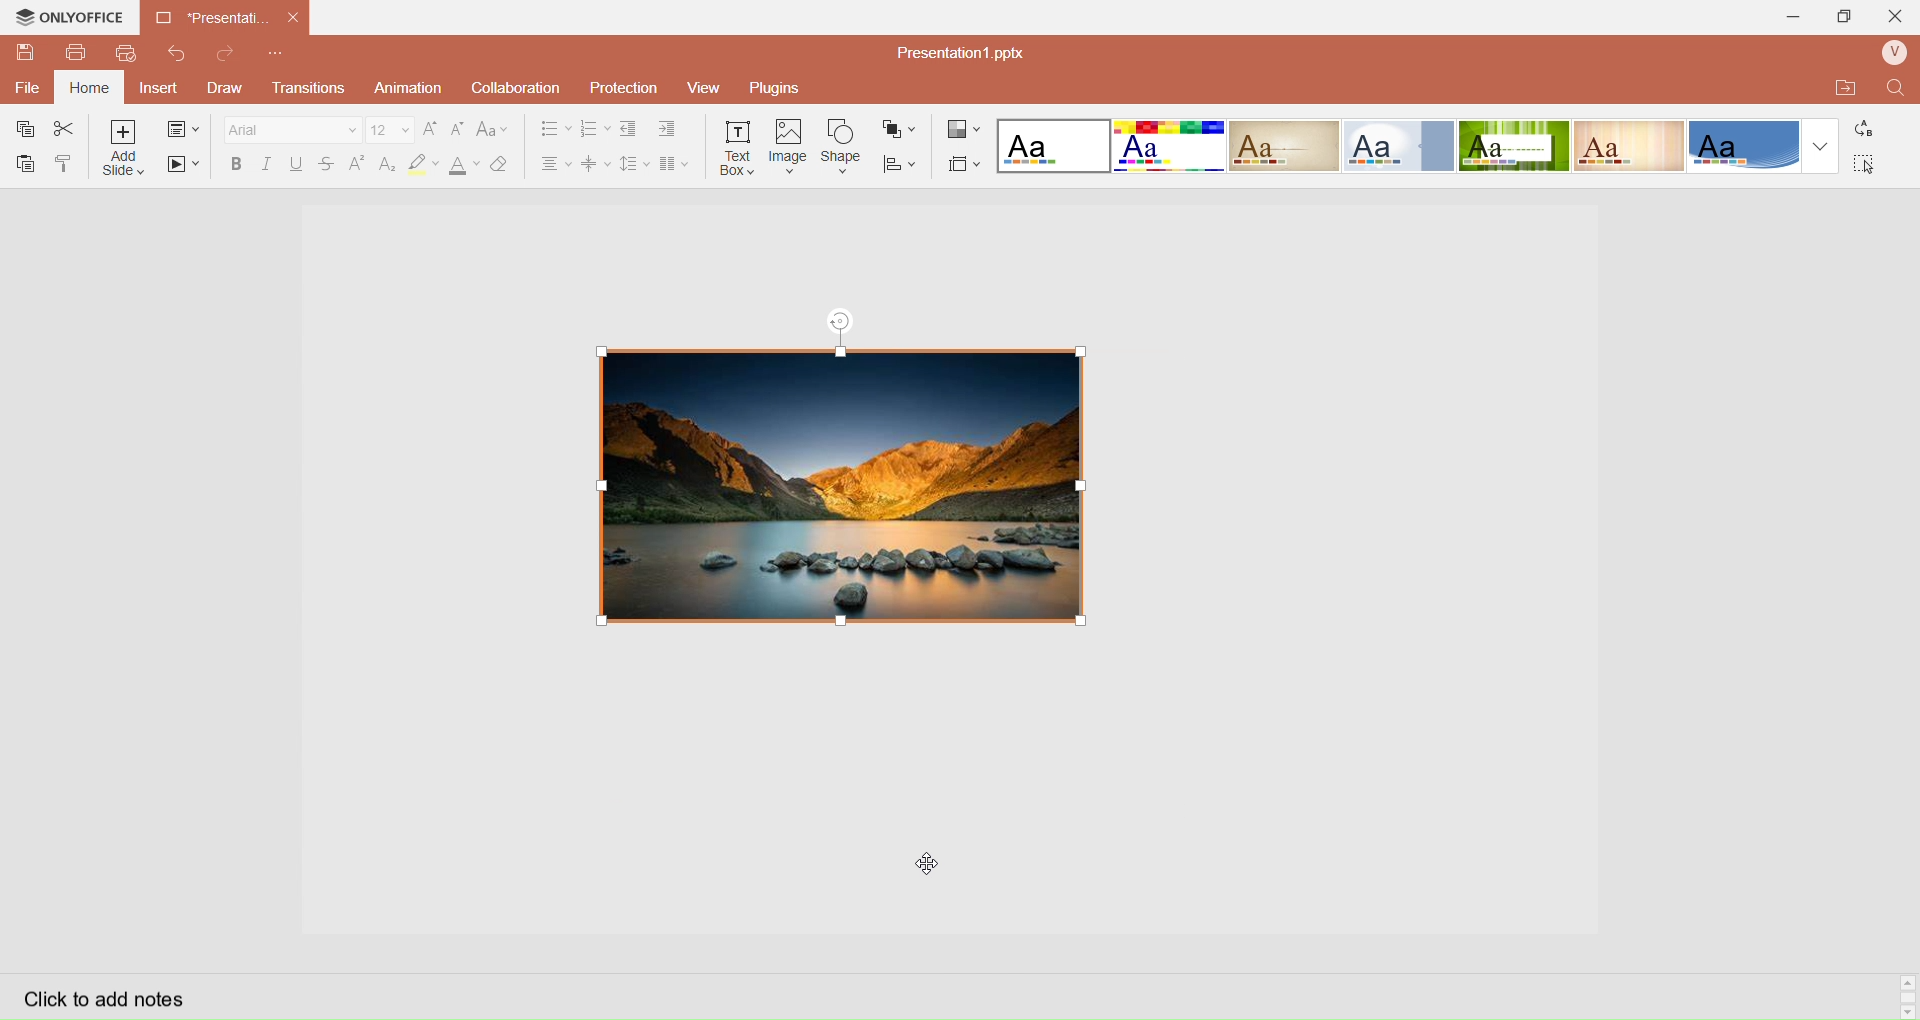  What do you see at coordinates (900, 164) in the screenshot?
I see `Align Shape` at bounding box center [900, 164].